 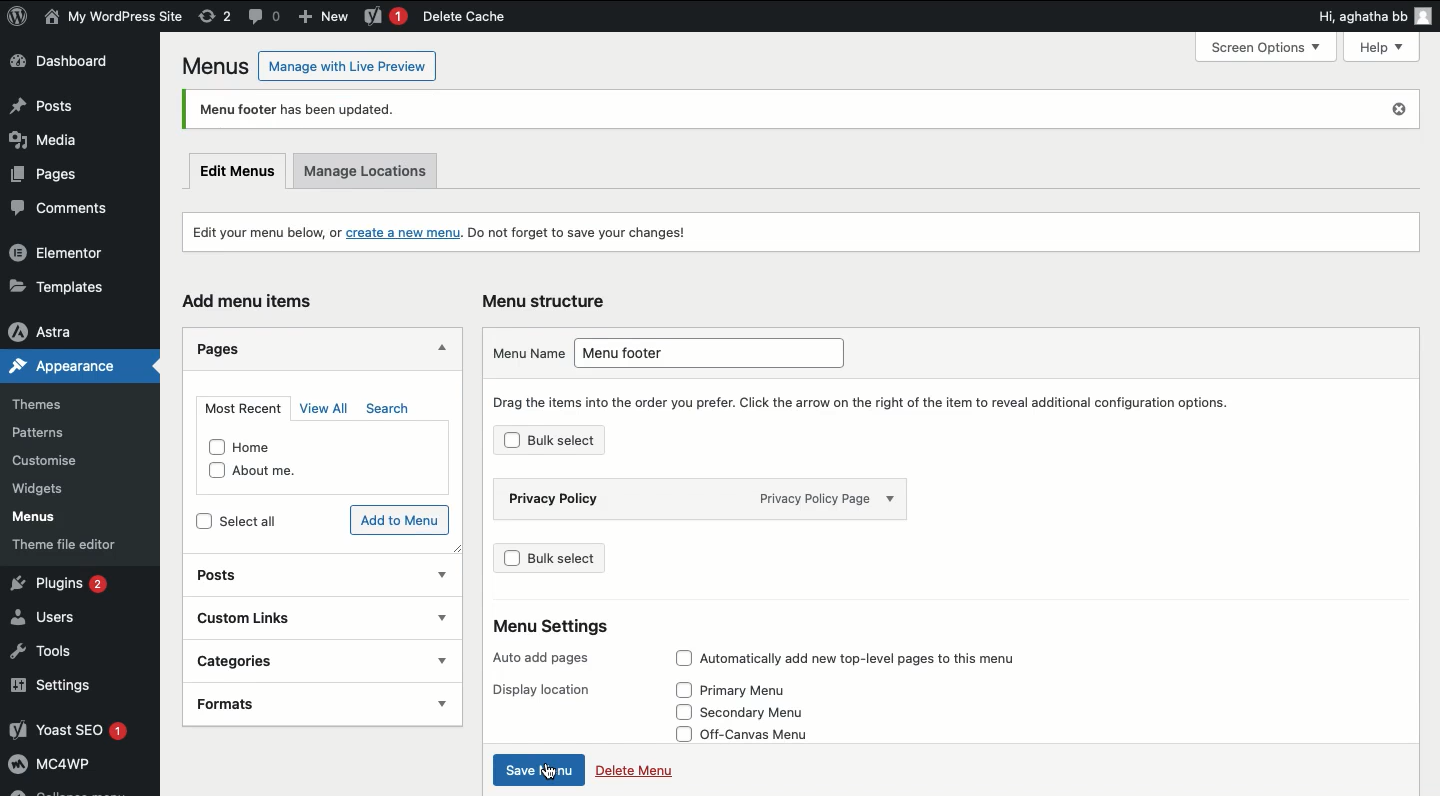 I want to click on Tools, so click(x=50, y=652).